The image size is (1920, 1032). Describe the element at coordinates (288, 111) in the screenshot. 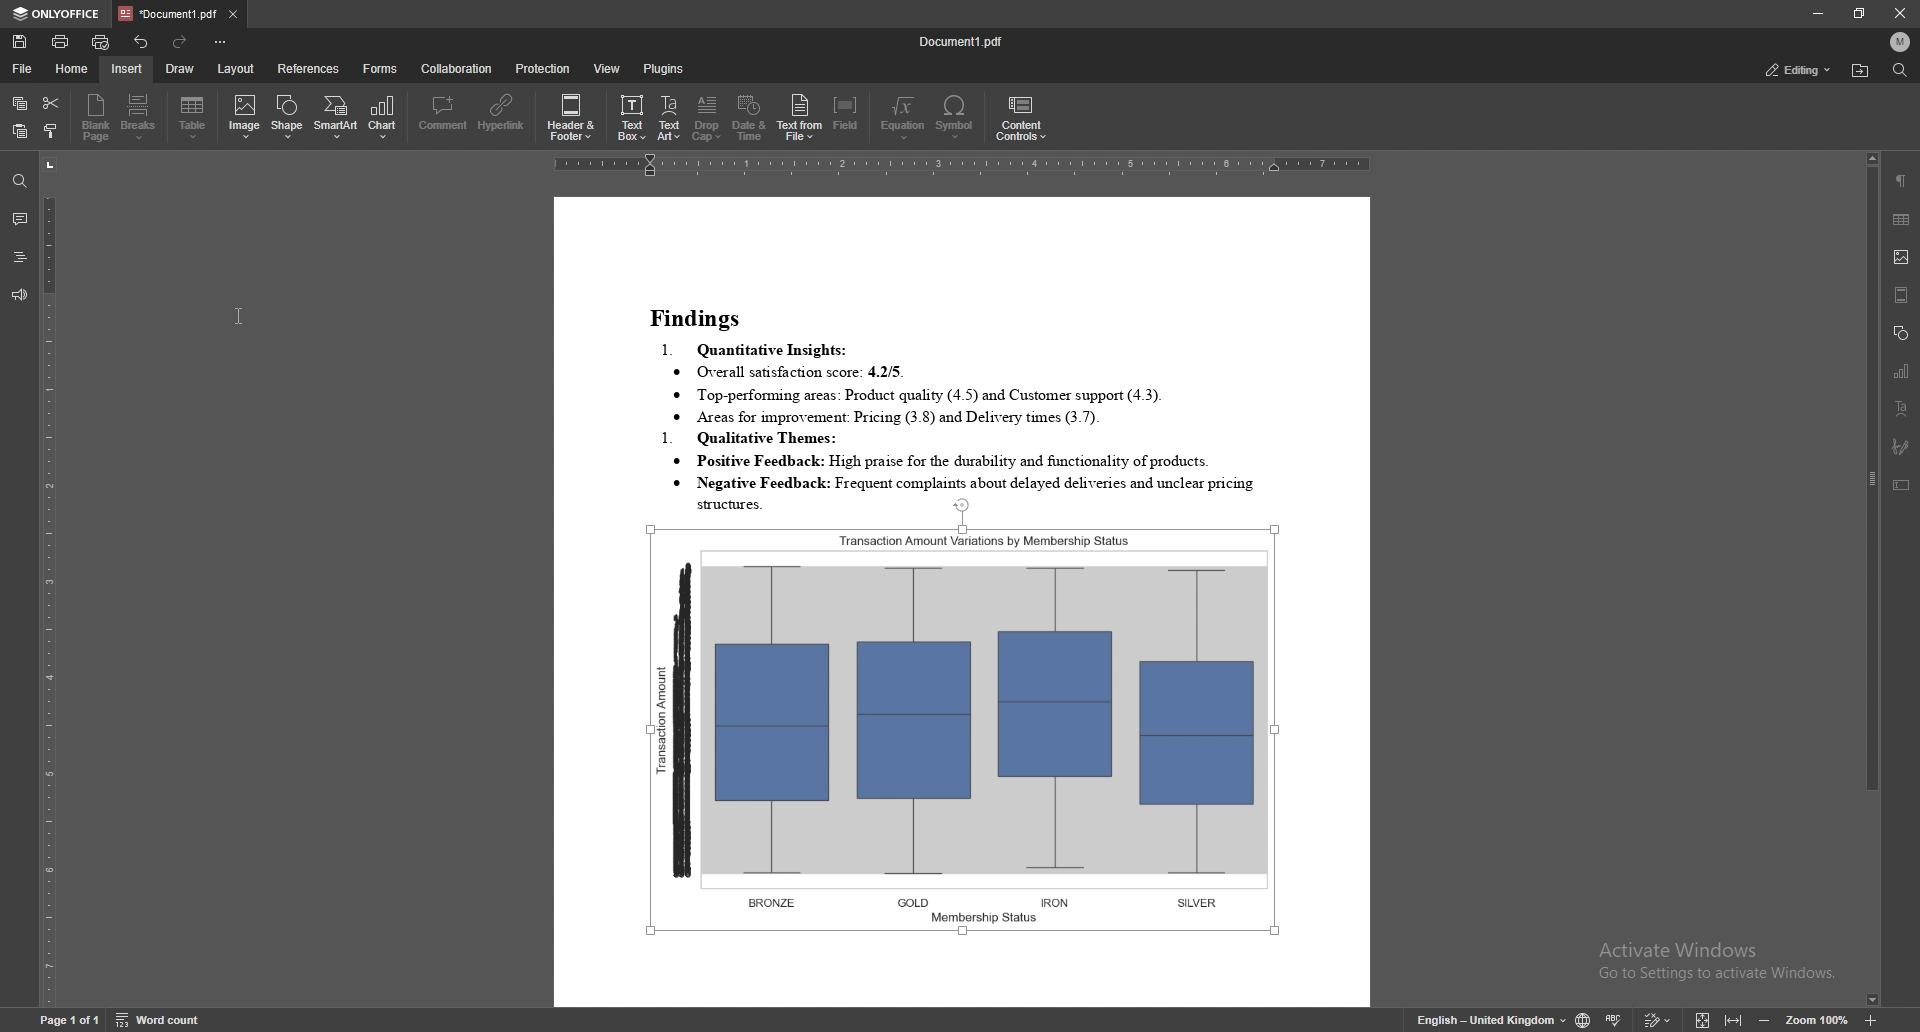

I see `shape` at that location.